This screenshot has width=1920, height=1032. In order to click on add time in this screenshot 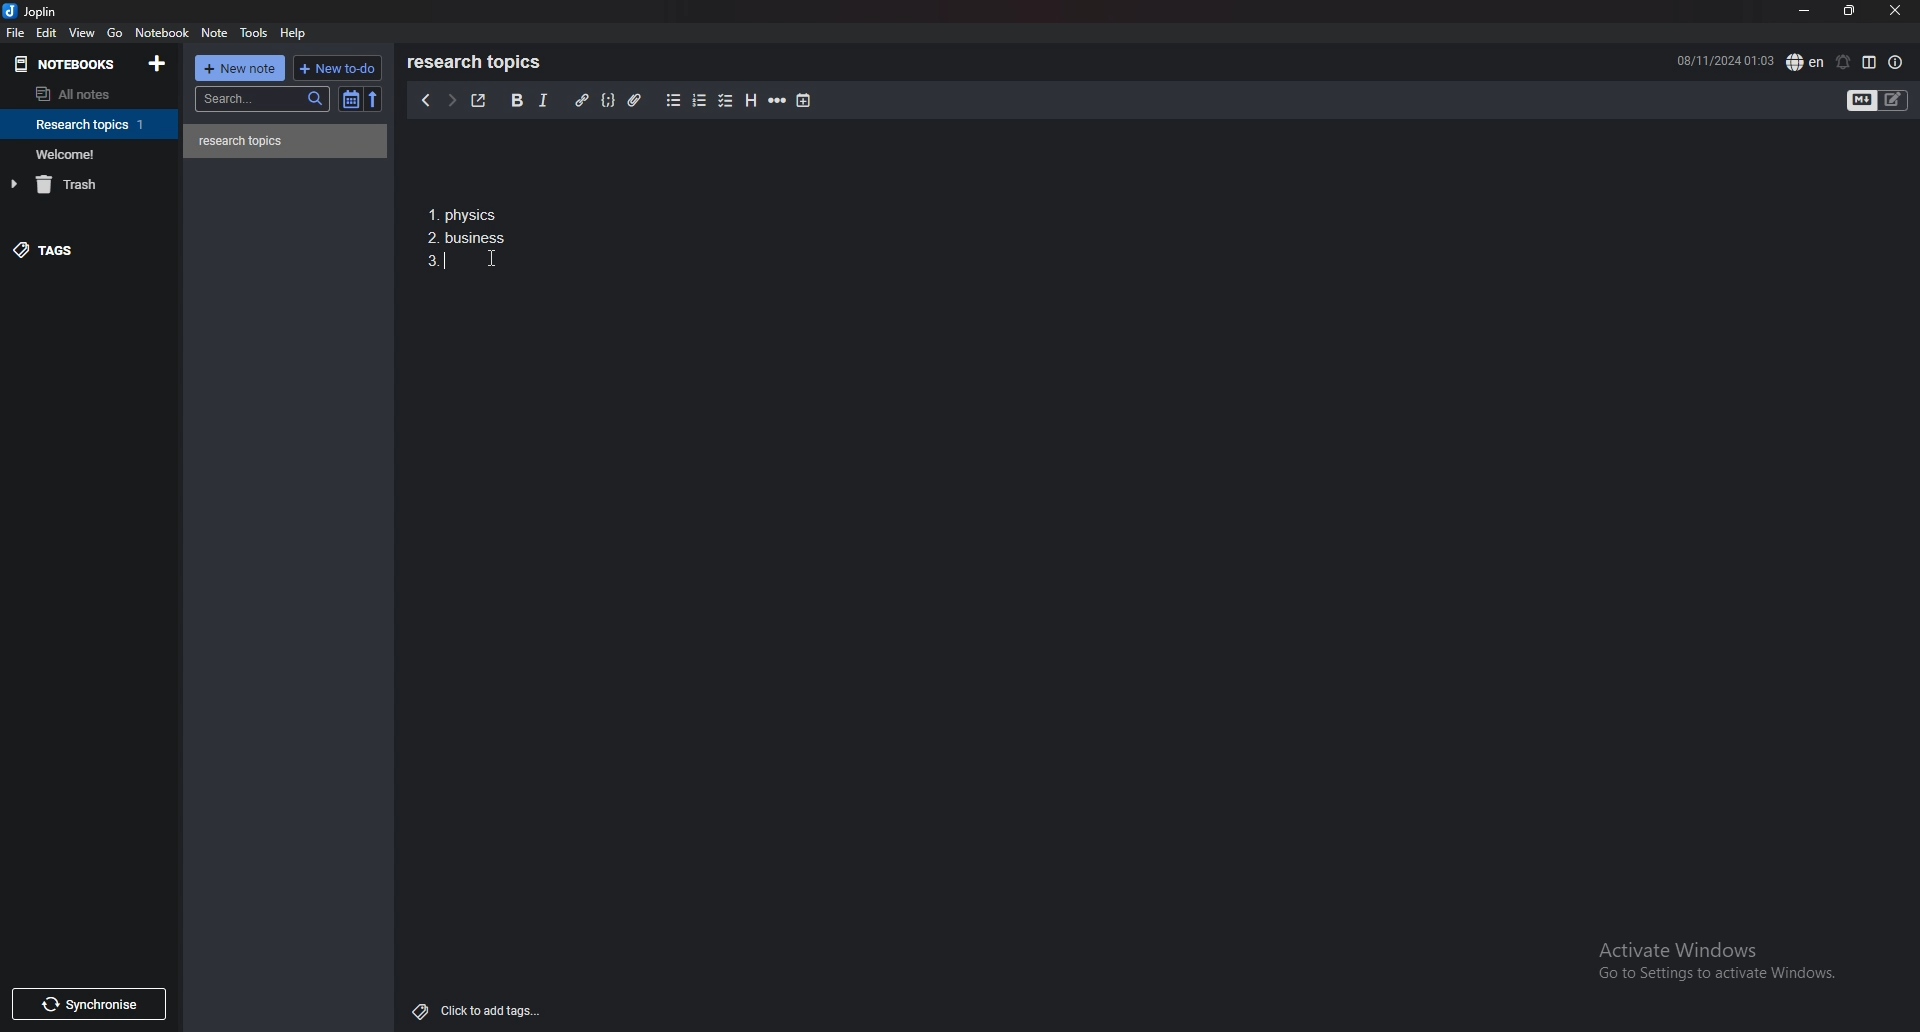, I will do `click(804, 100)`.